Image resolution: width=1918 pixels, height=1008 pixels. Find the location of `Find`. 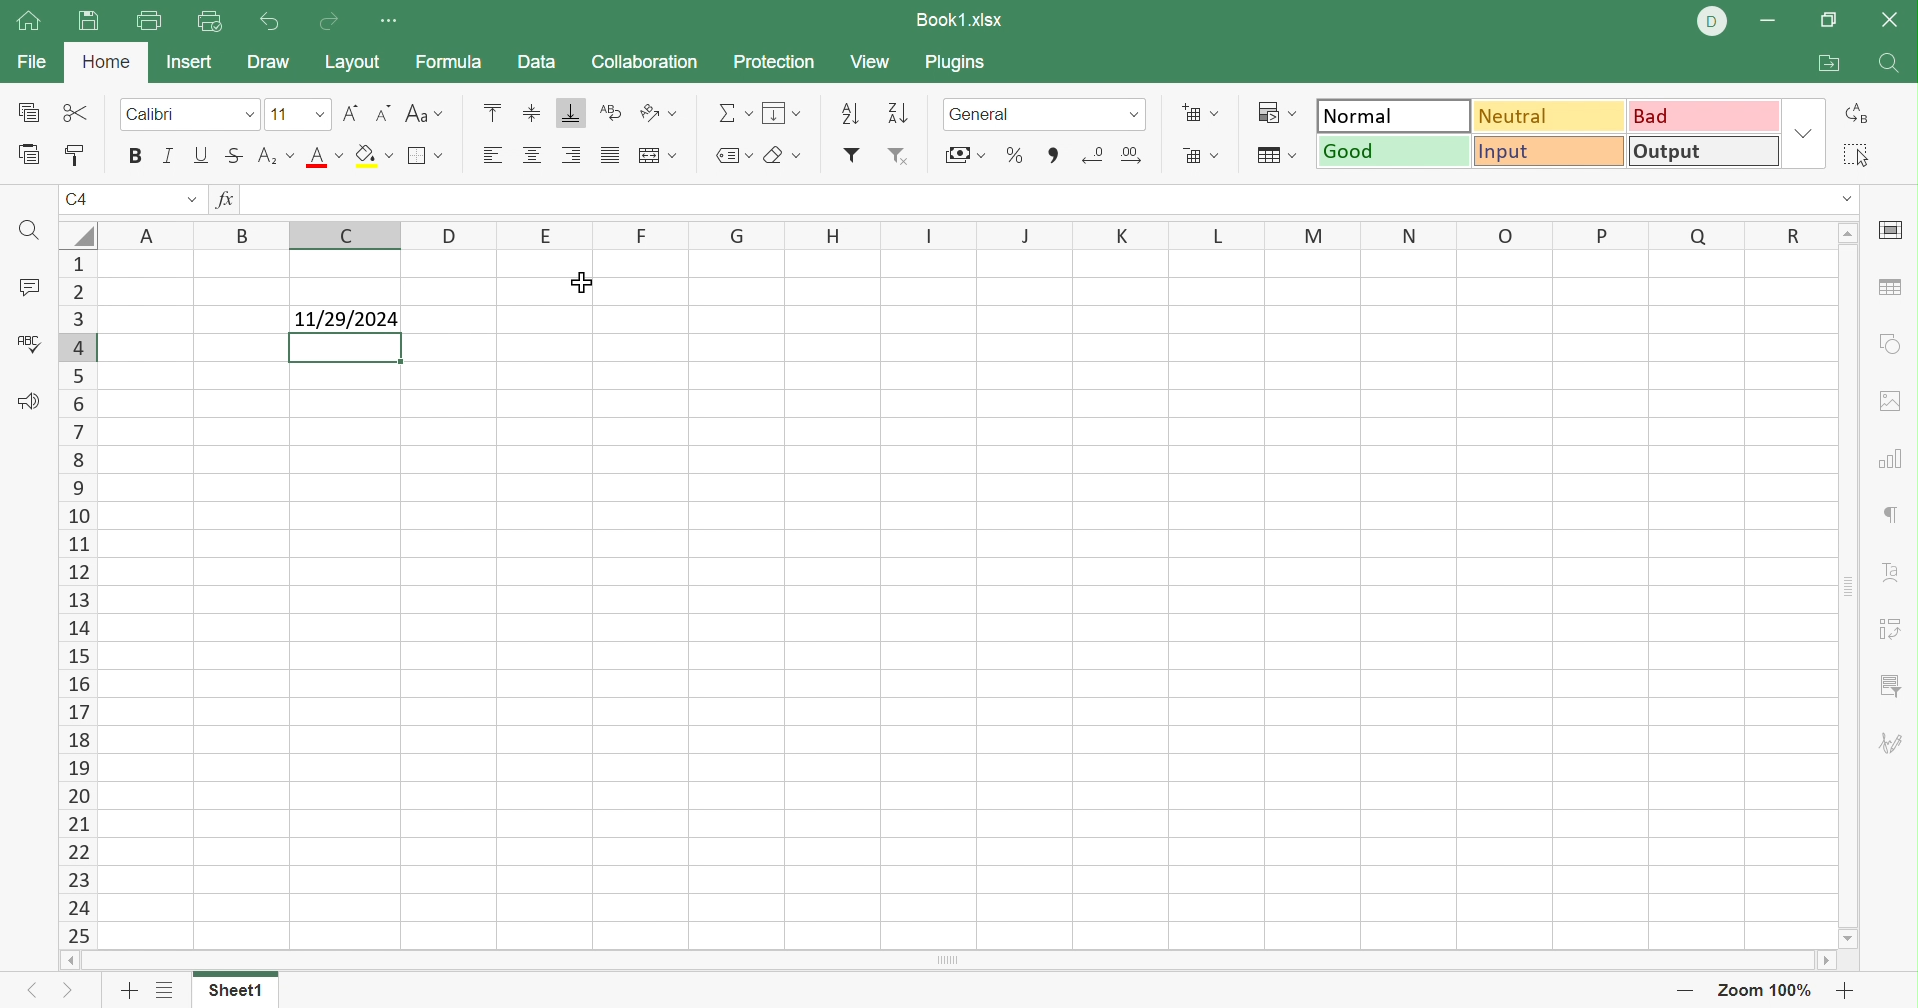

Find is located at coordinates (29, 230).